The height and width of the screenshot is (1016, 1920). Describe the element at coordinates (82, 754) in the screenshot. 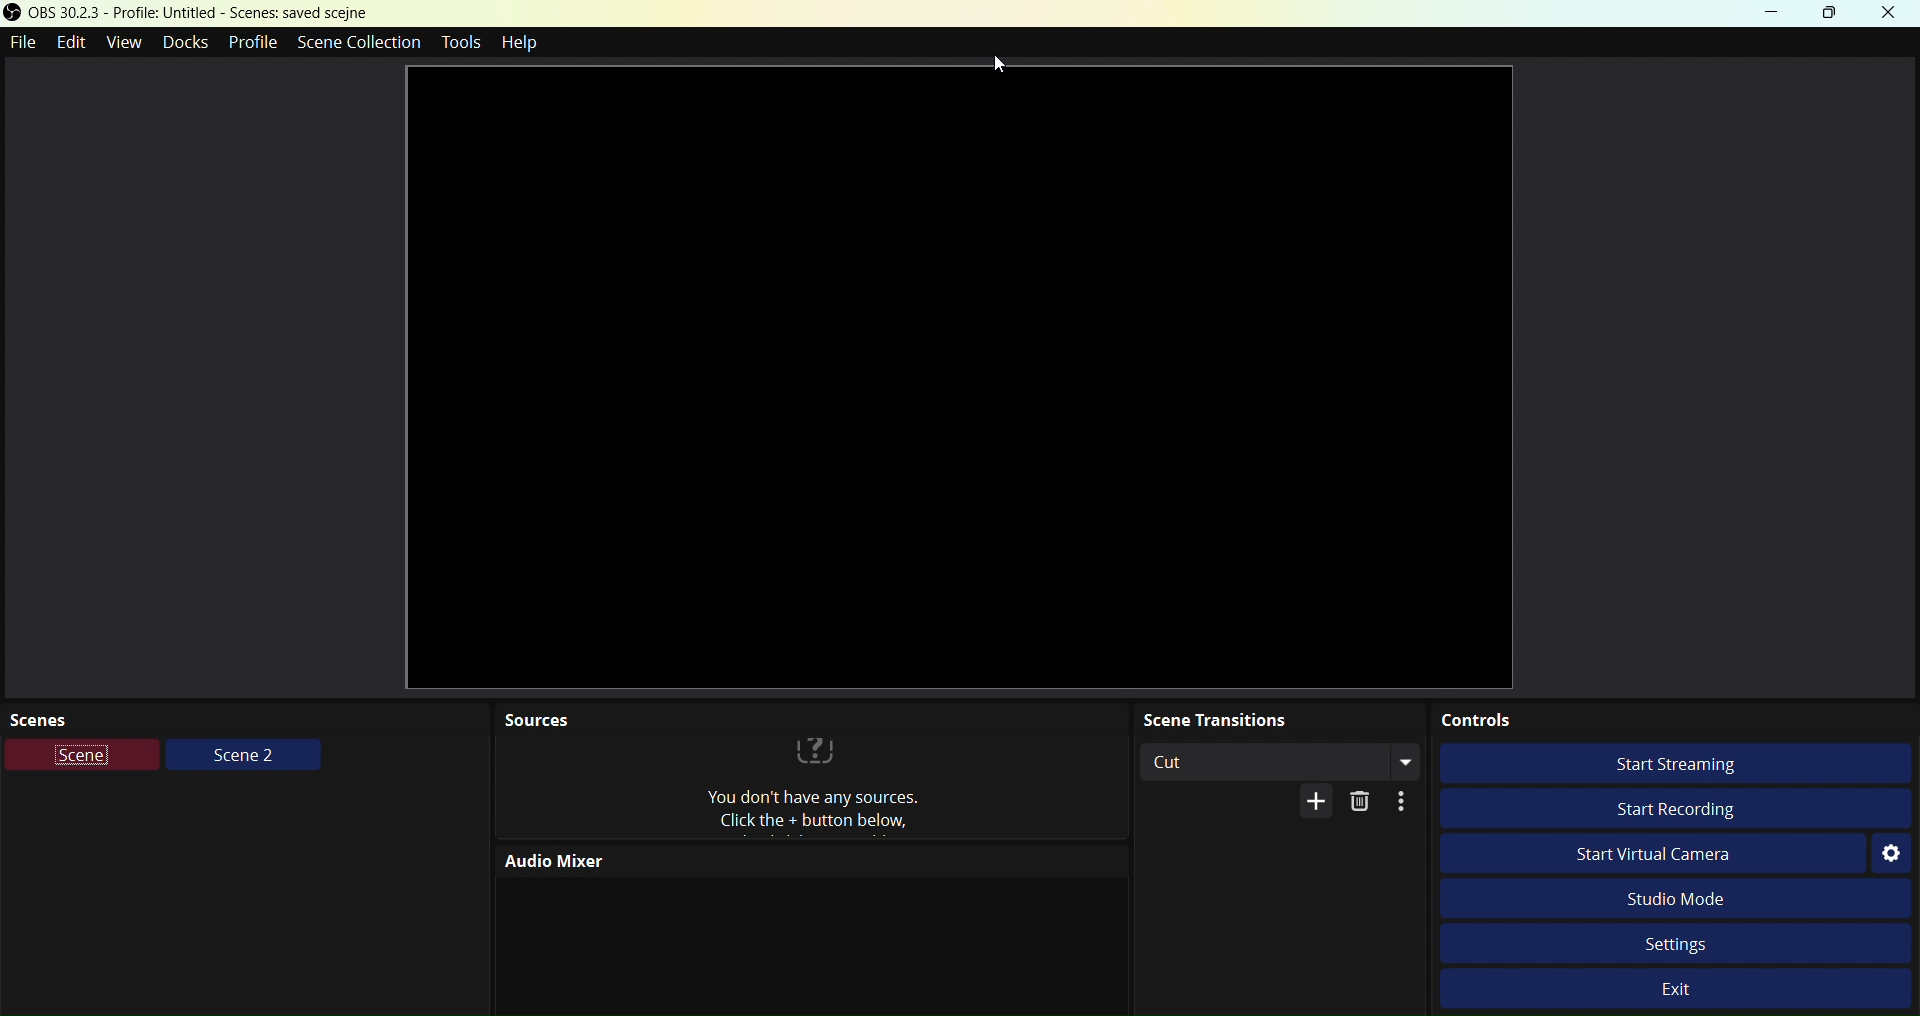

I see `Scene` at that location.